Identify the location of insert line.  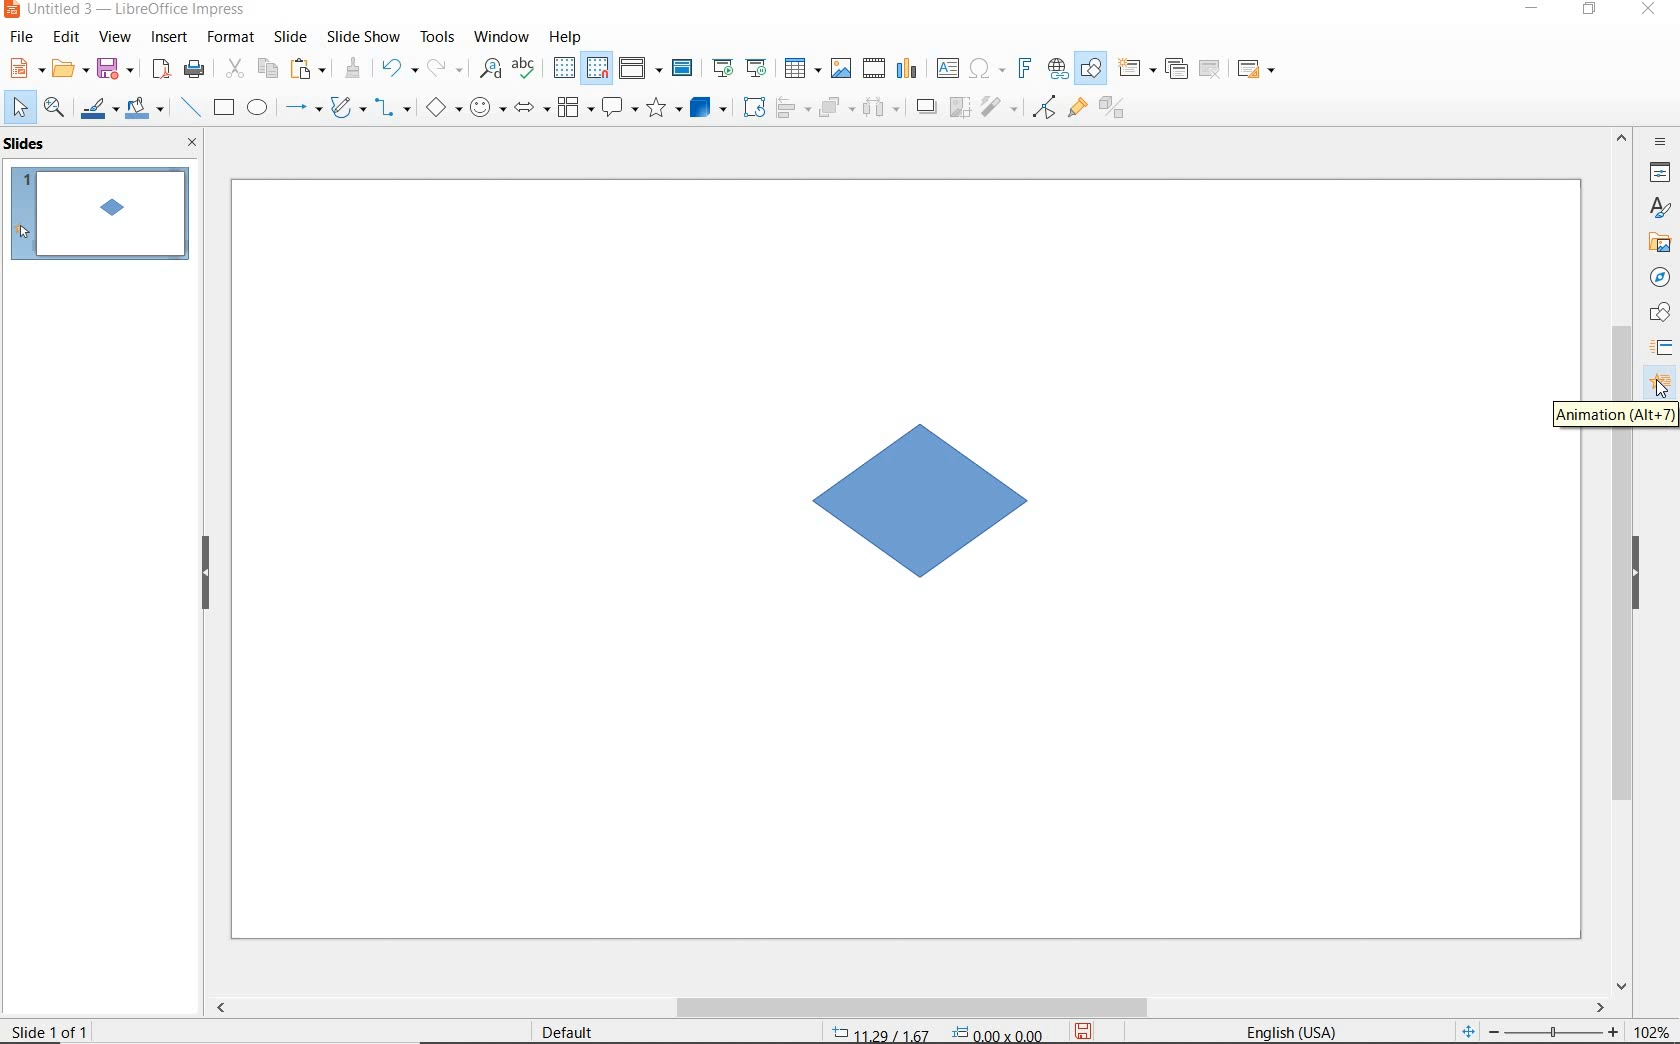
(191, 106).